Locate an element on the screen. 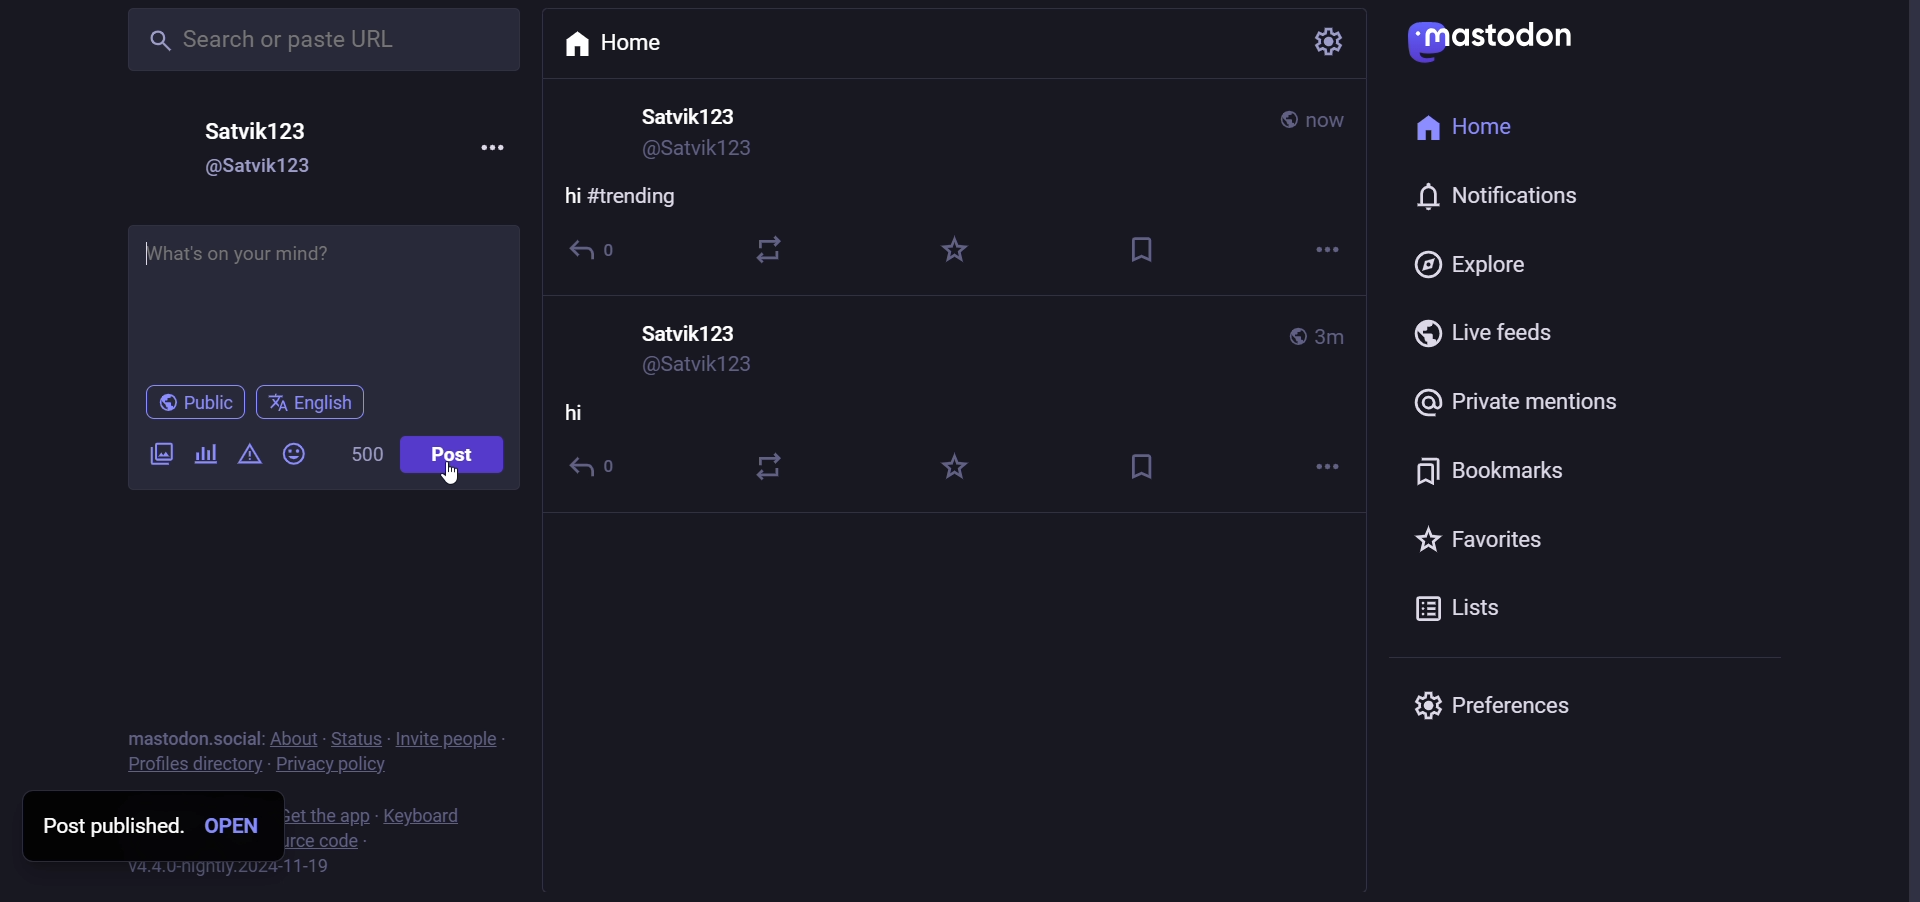 Image resolution: width=1920 pixels, height=902 pixels. bookmark is located at coordinates (1138, 472).